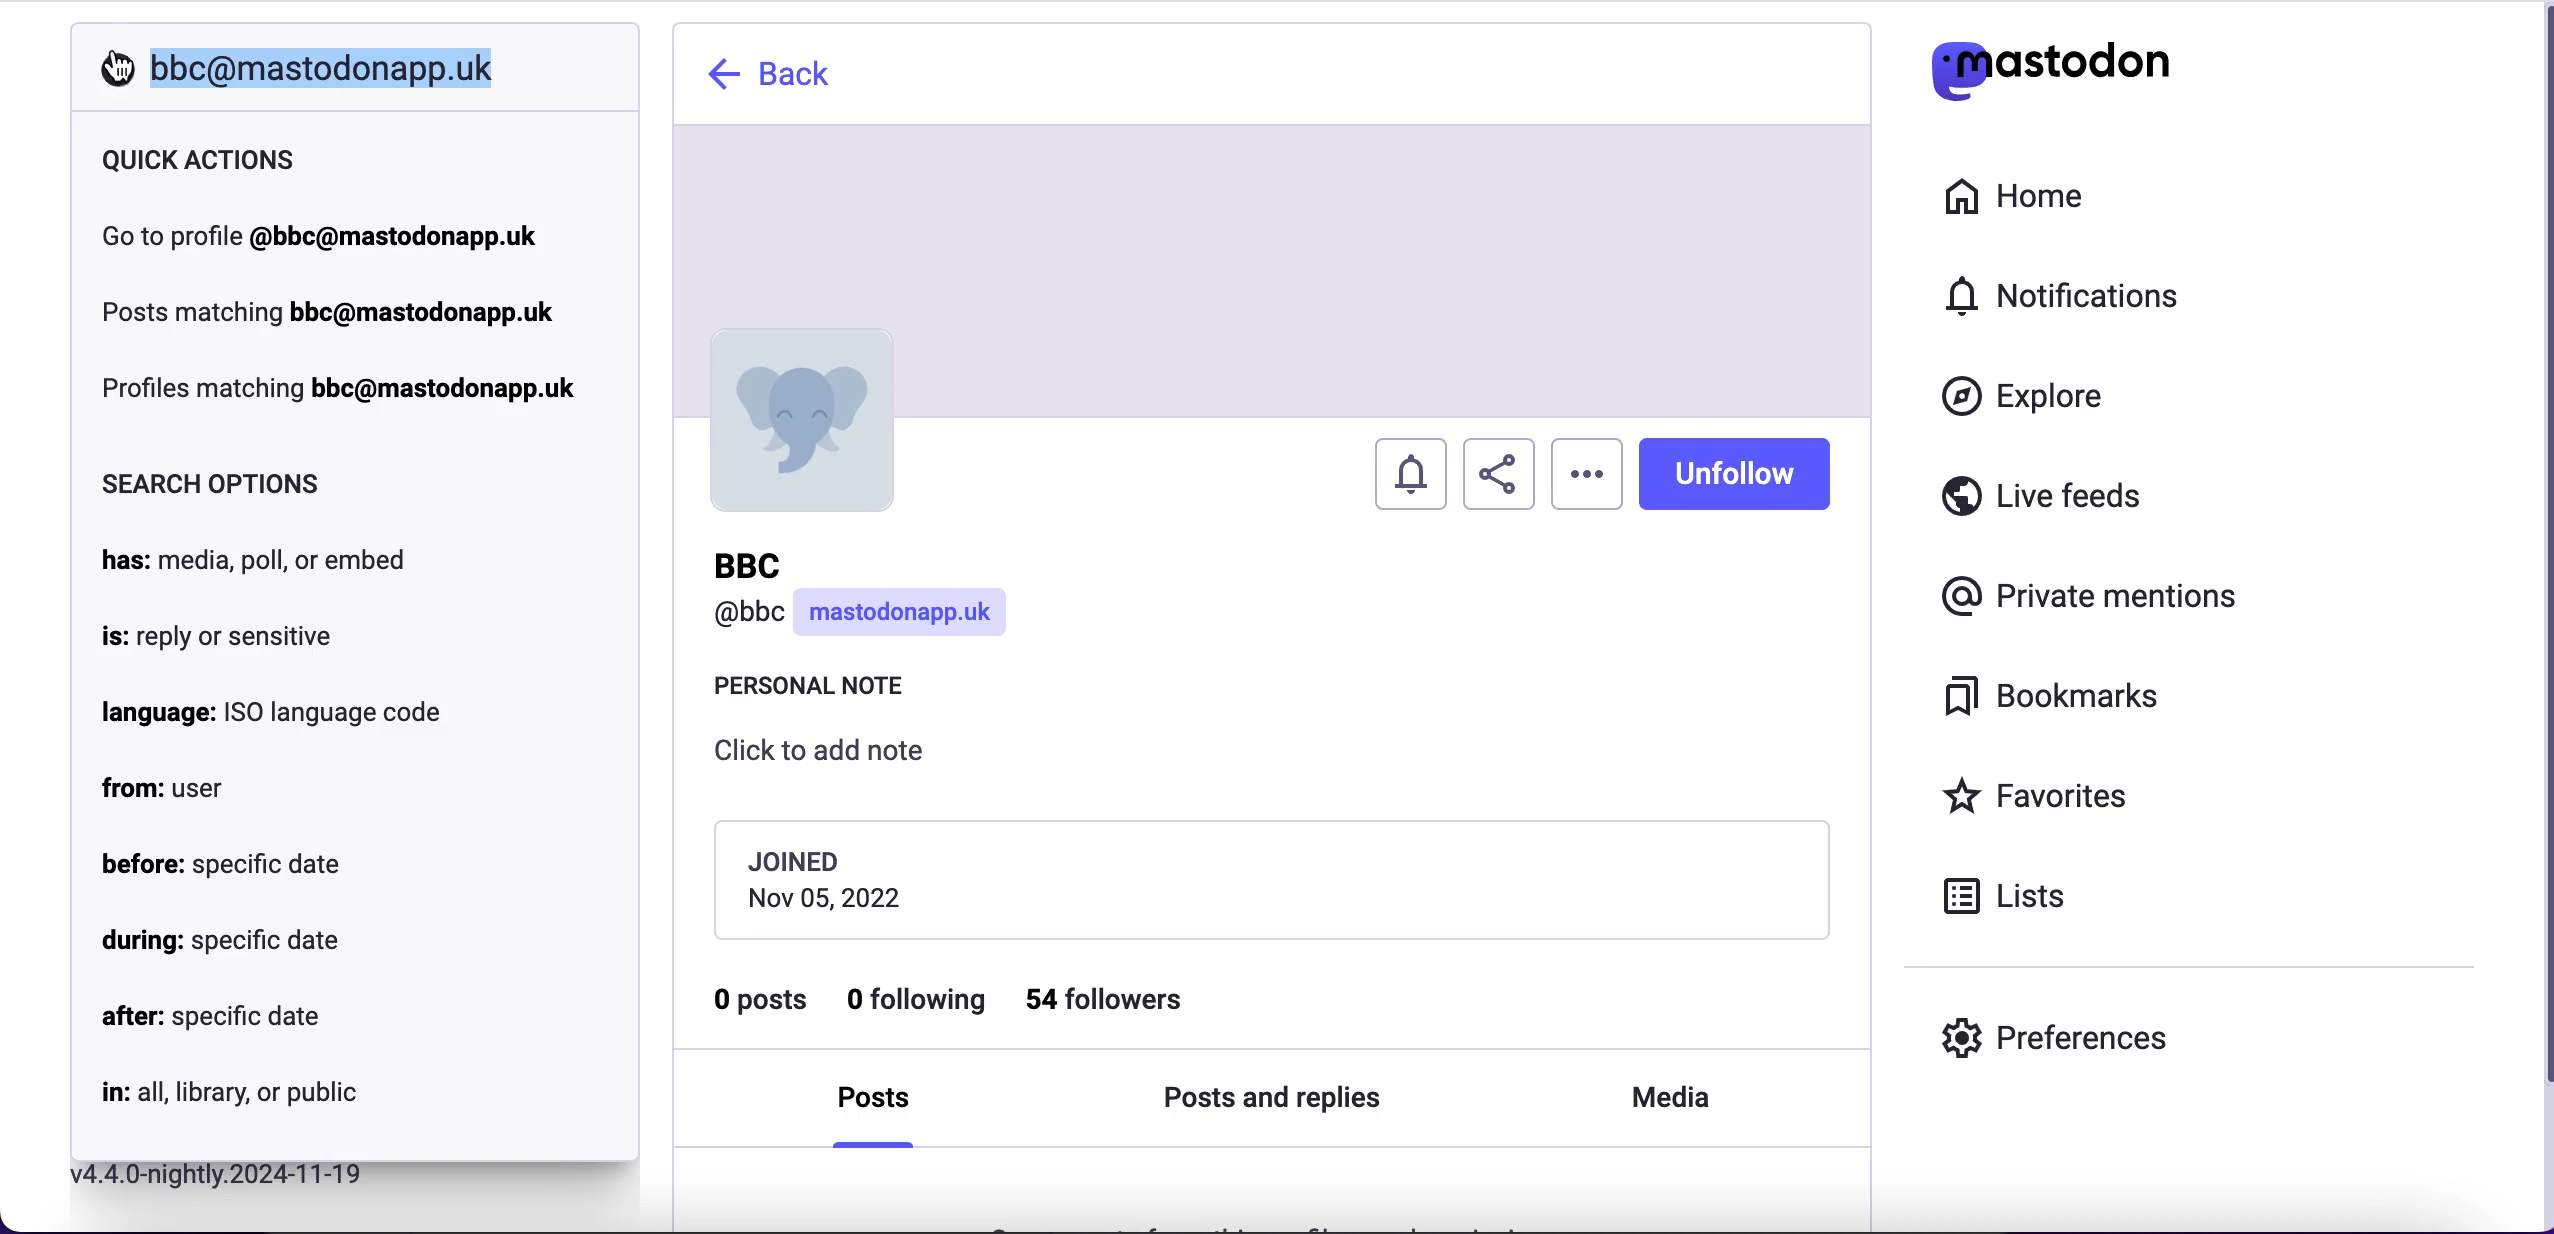  What do you see at coordinates (2043, 503) in the screenshot?
I see `live feeds` at bounding box center [2043, 503].